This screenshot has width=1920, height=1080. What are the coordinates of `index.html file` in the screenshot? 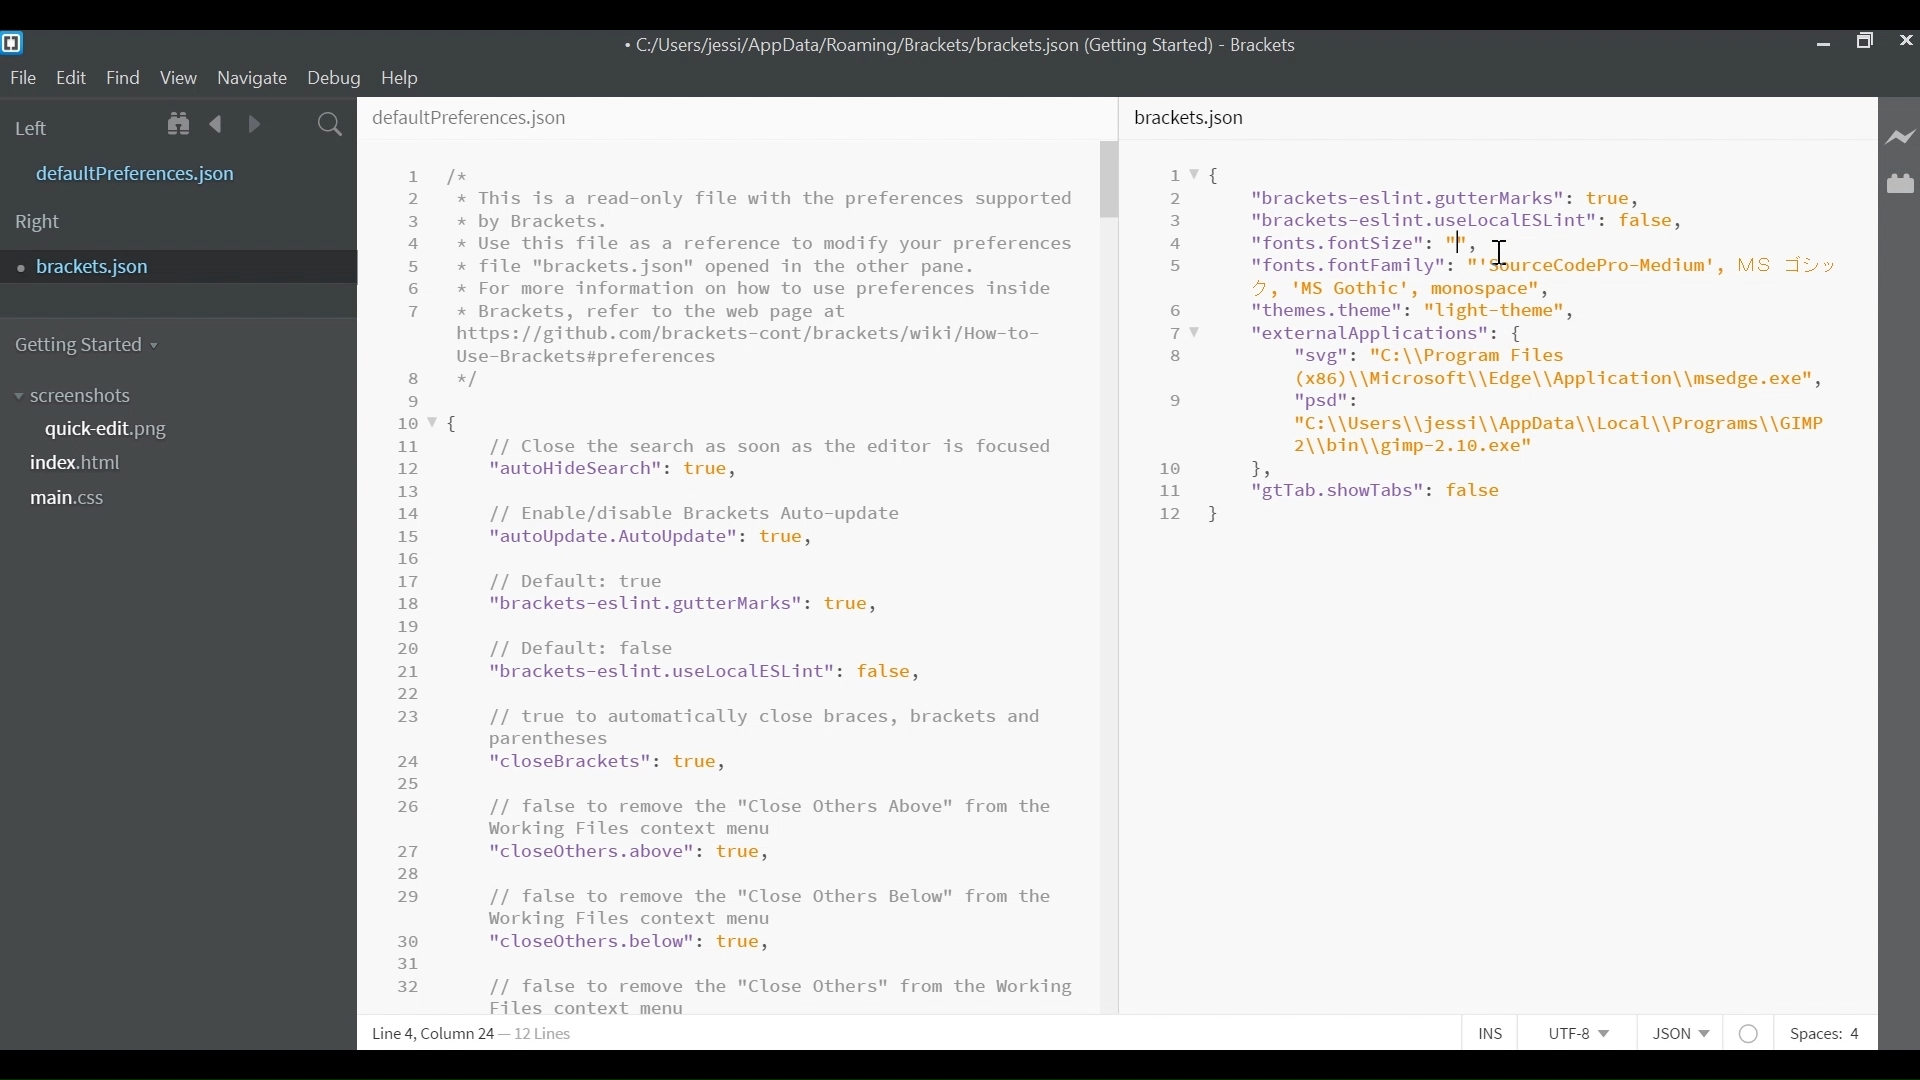 It's located at (85, 466).